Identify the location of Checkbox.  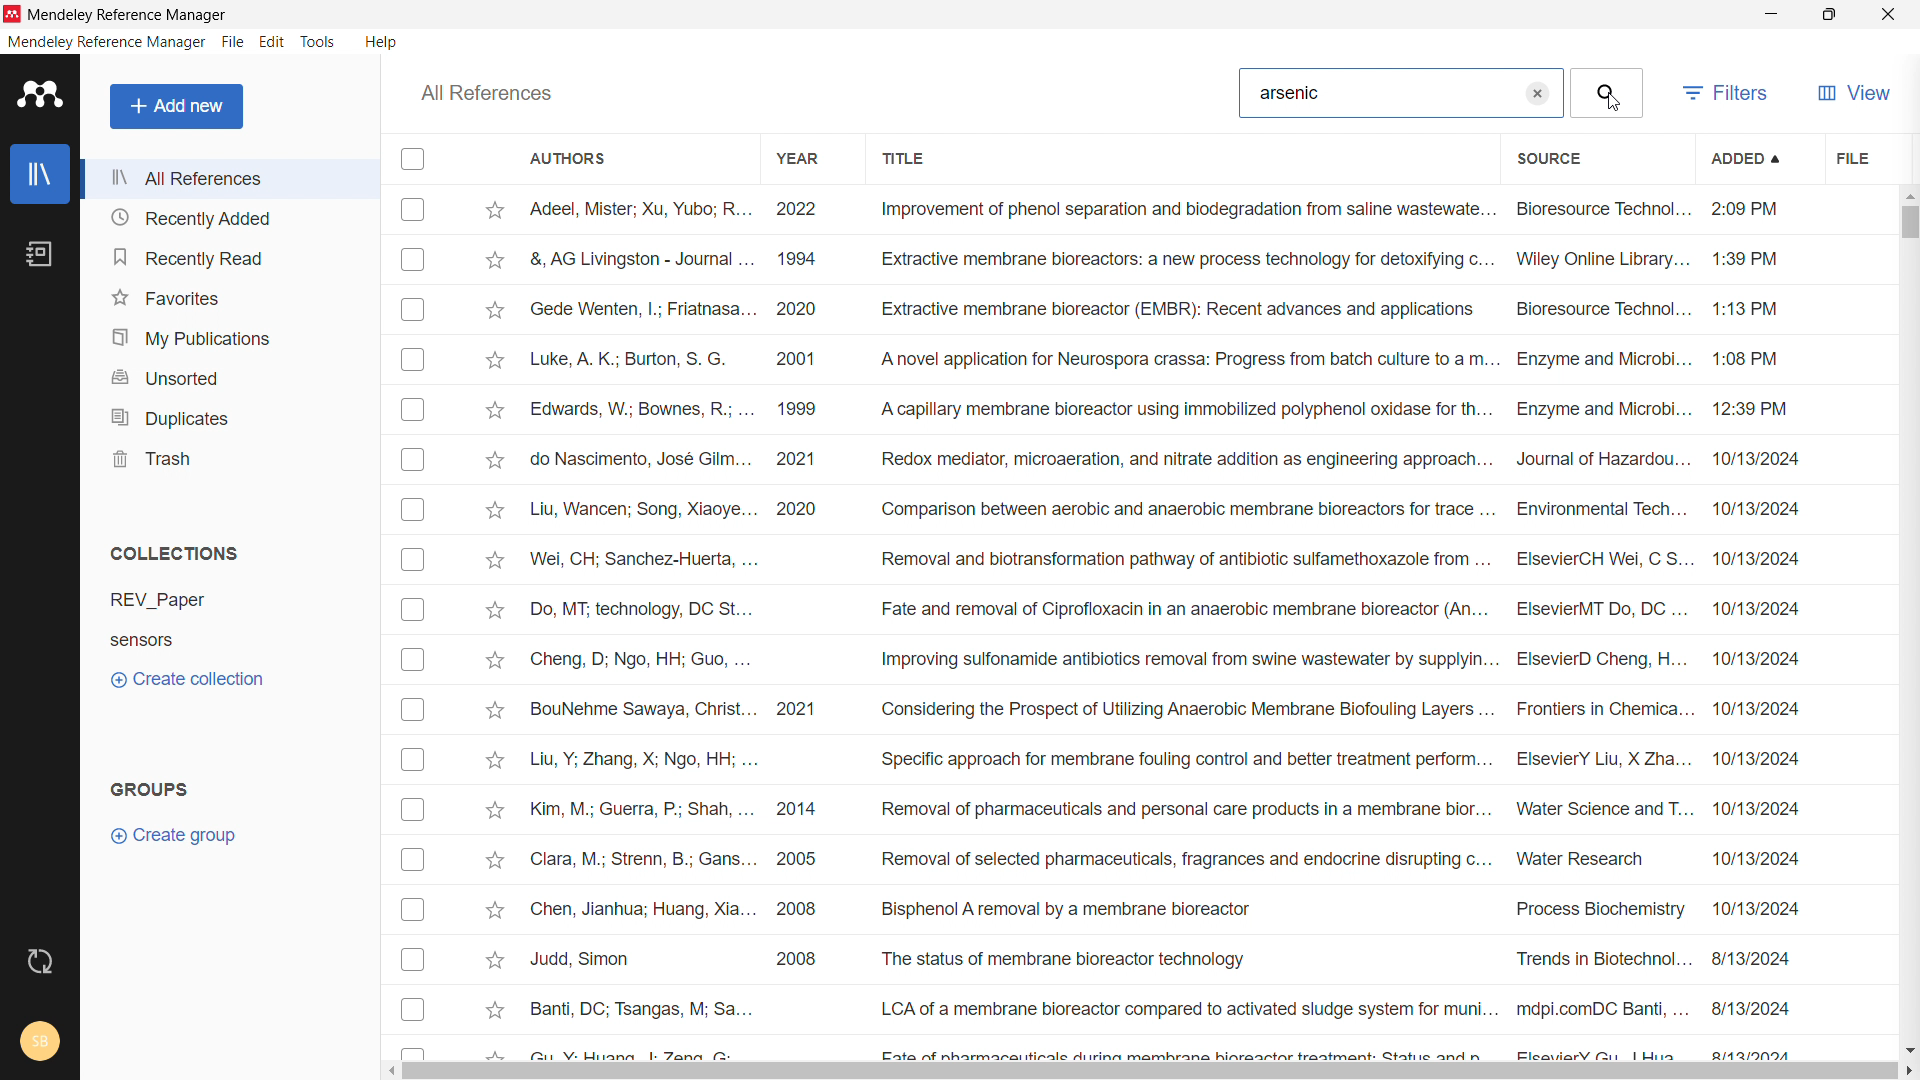
(415, 210).